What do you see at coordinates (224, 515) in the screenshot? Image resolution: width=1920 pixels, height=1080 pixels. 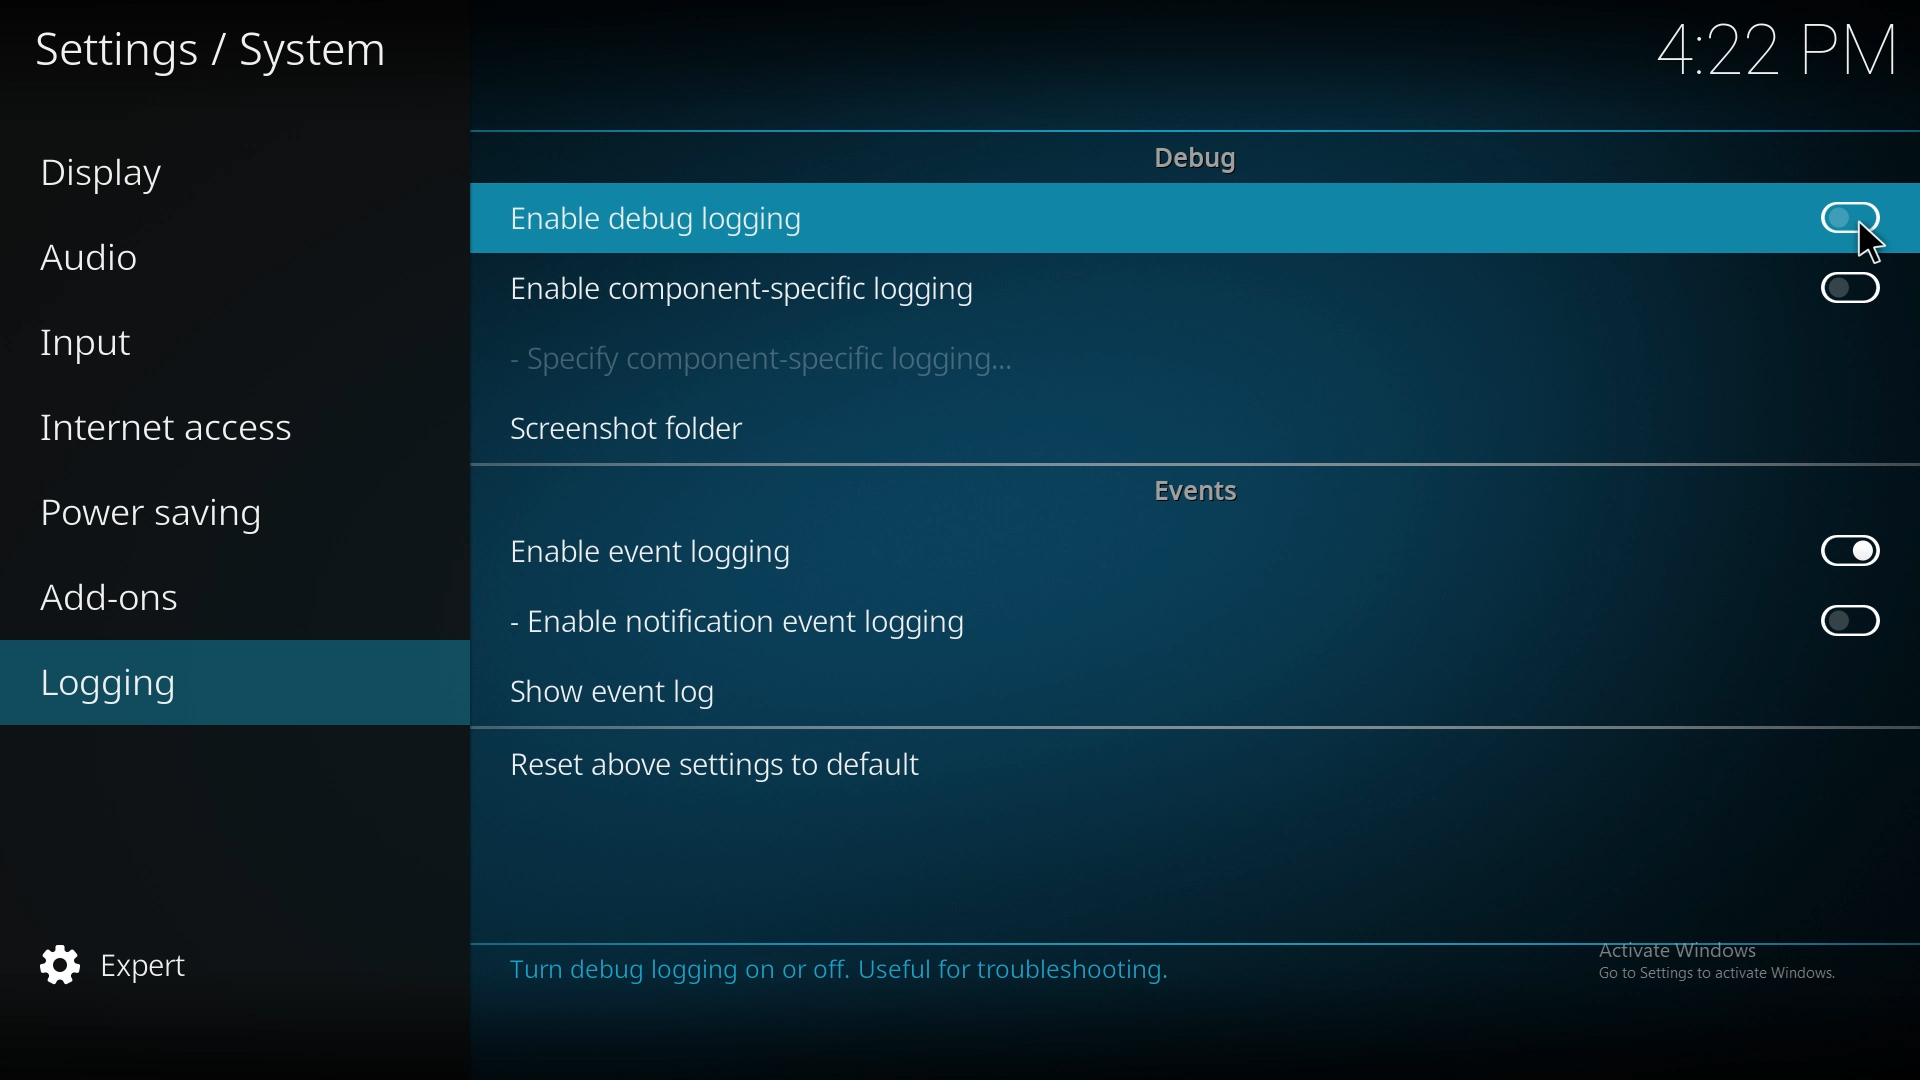 I see `power saving` at bounding box center [224, 515].